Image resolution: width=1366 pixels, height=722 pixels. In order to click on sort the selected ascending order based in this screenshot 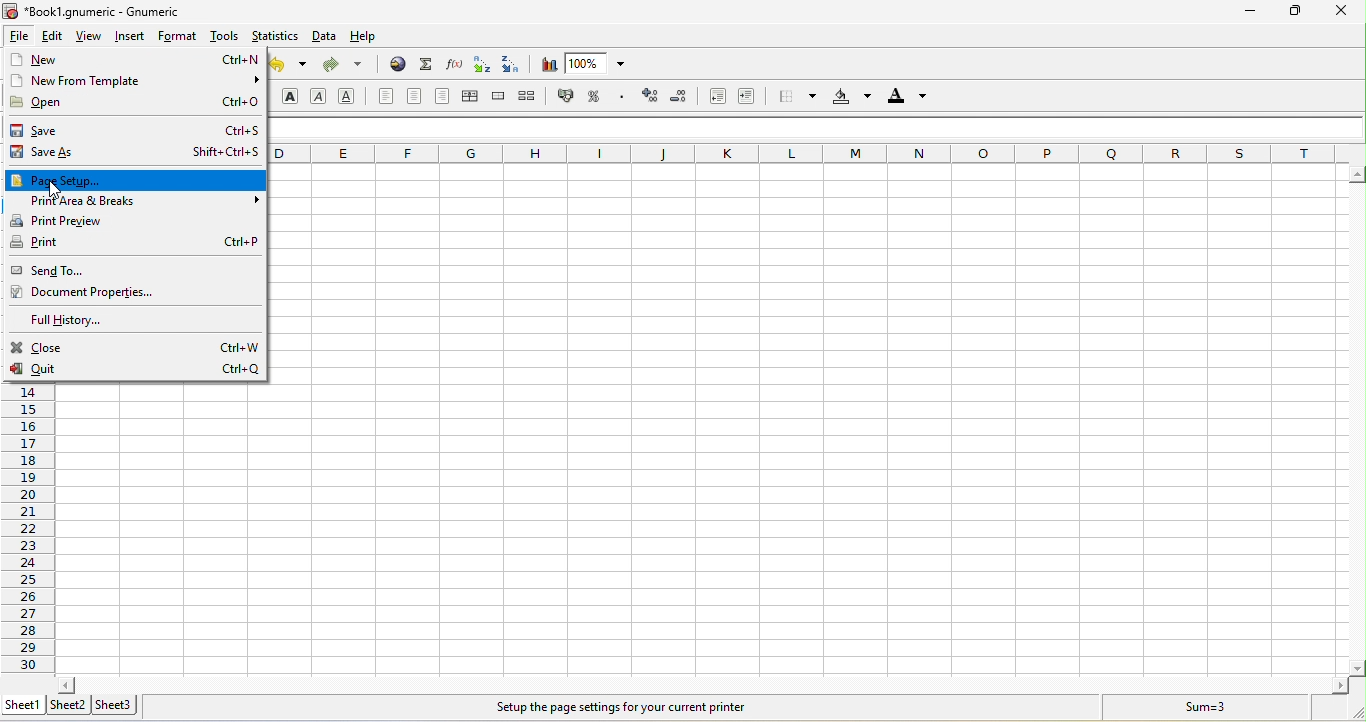, I will do `click(483, 65)`.